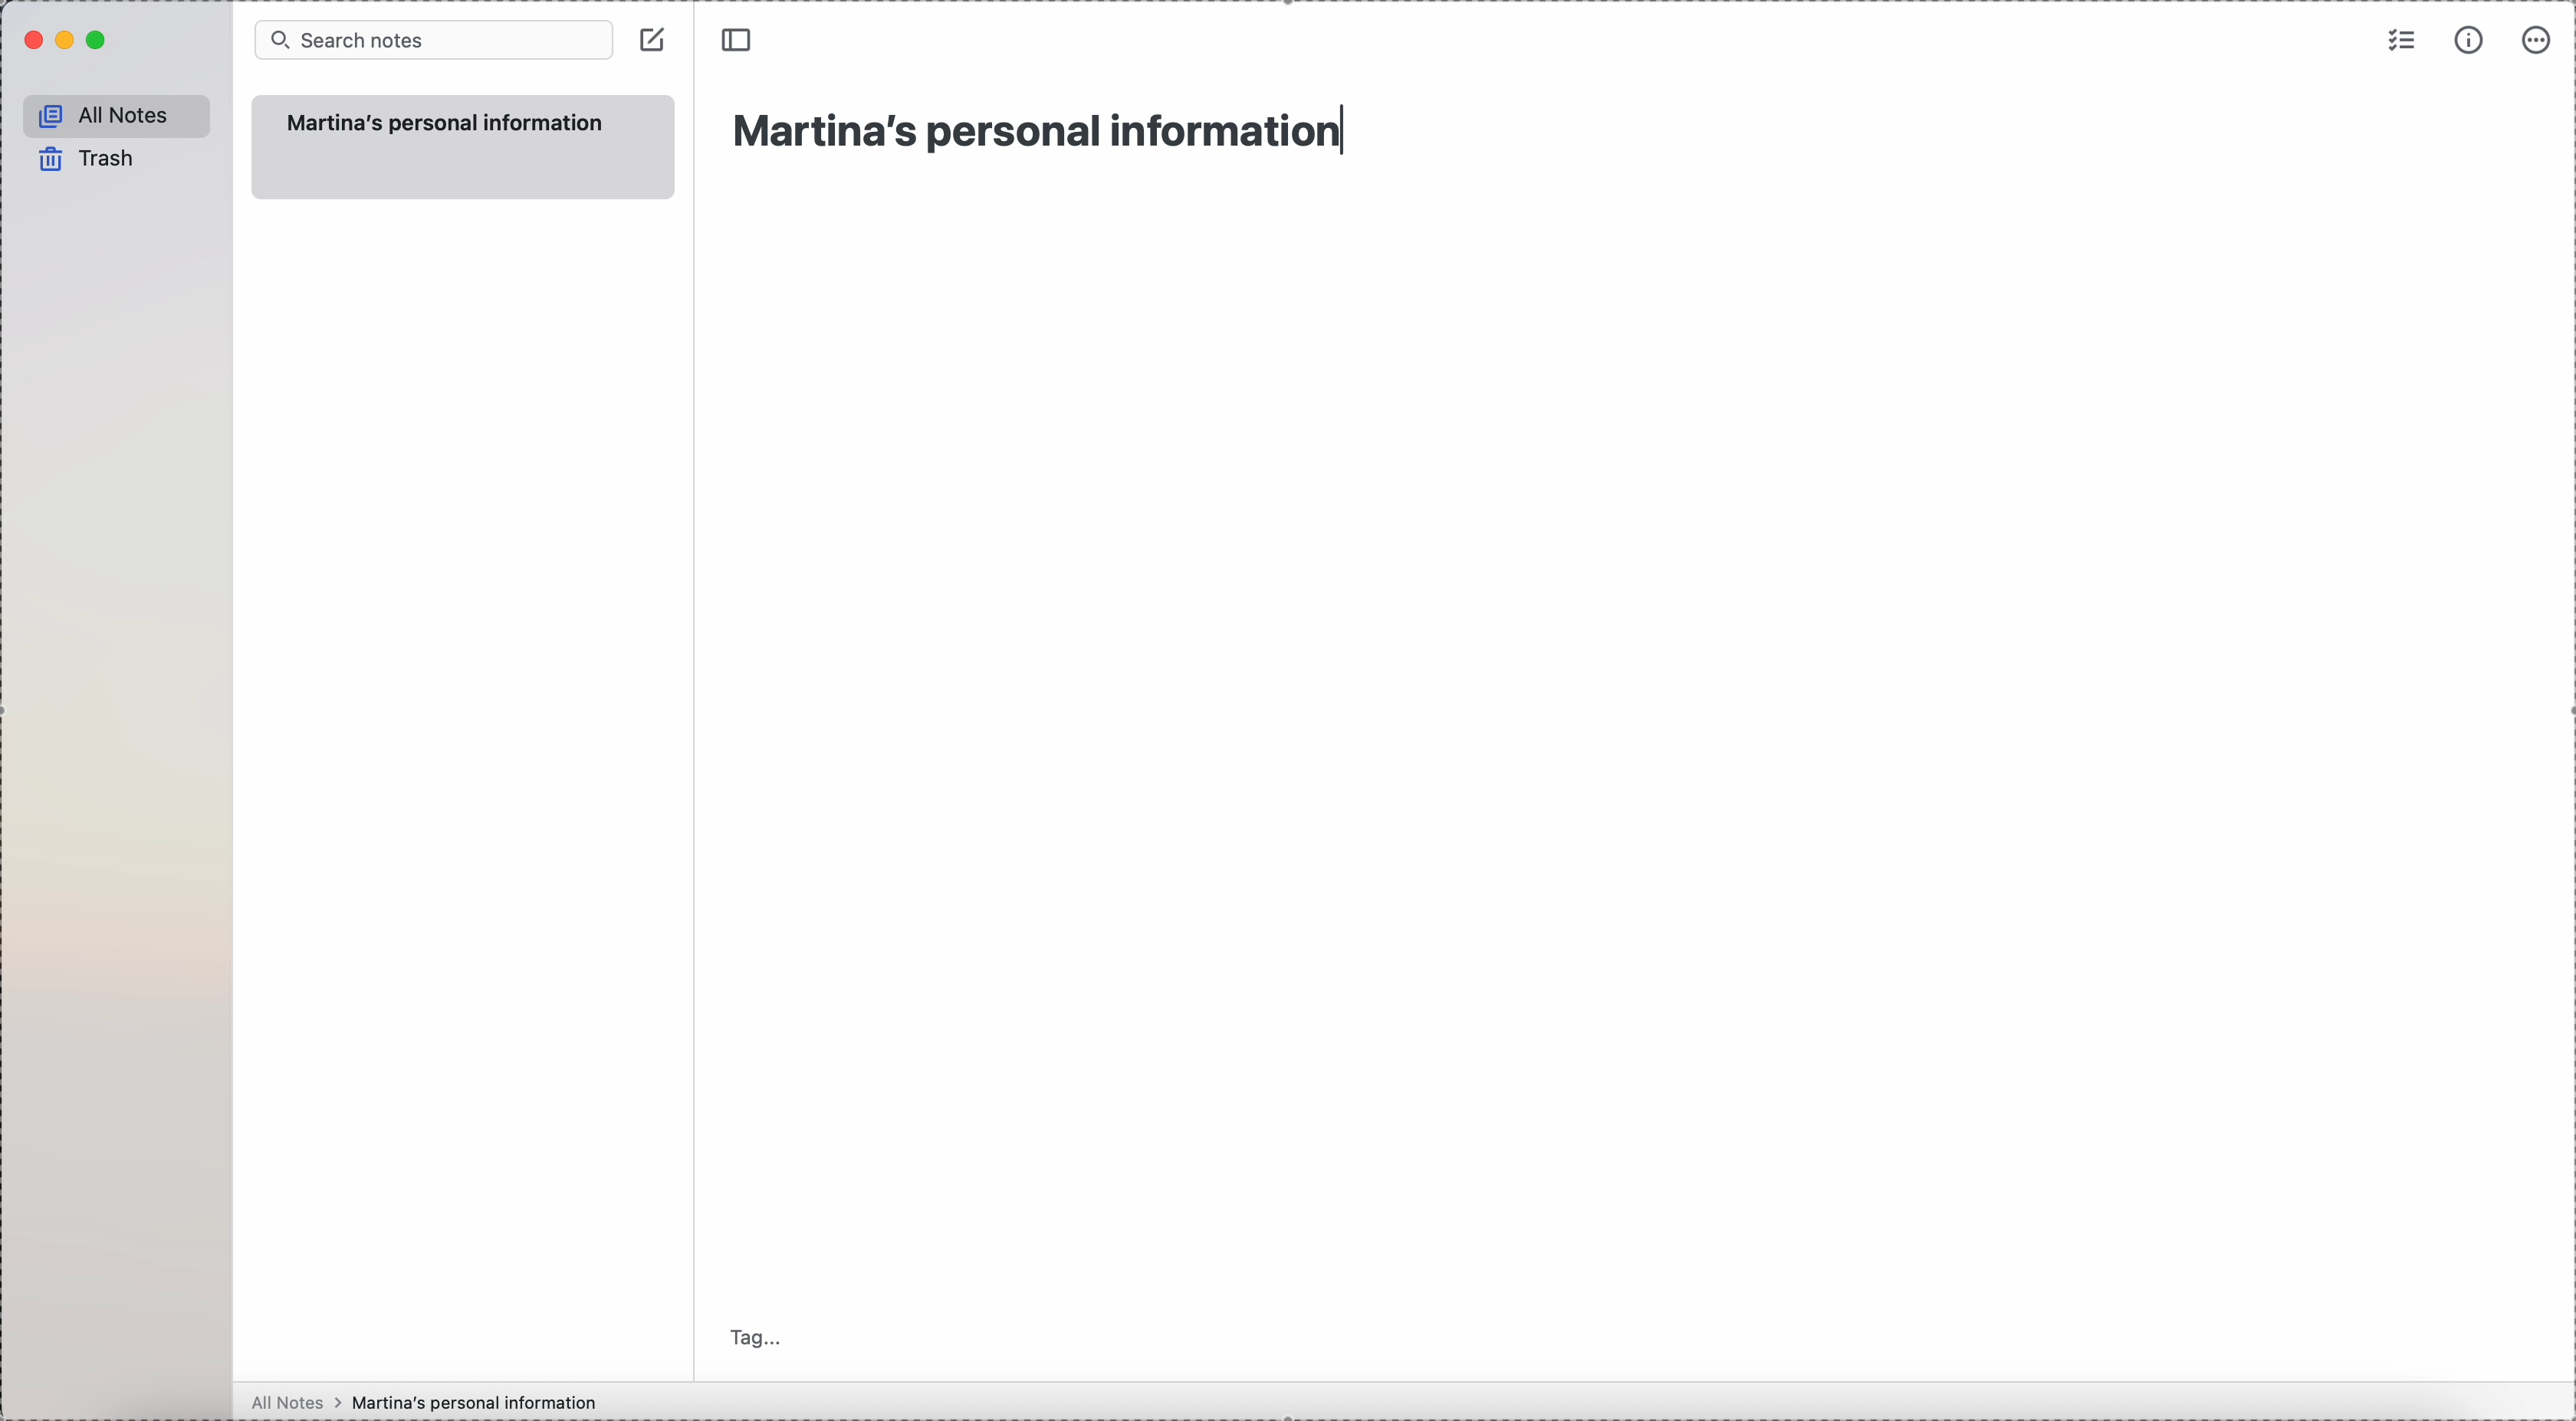  I want to click on maximize Simplenote, so click(98, 41).